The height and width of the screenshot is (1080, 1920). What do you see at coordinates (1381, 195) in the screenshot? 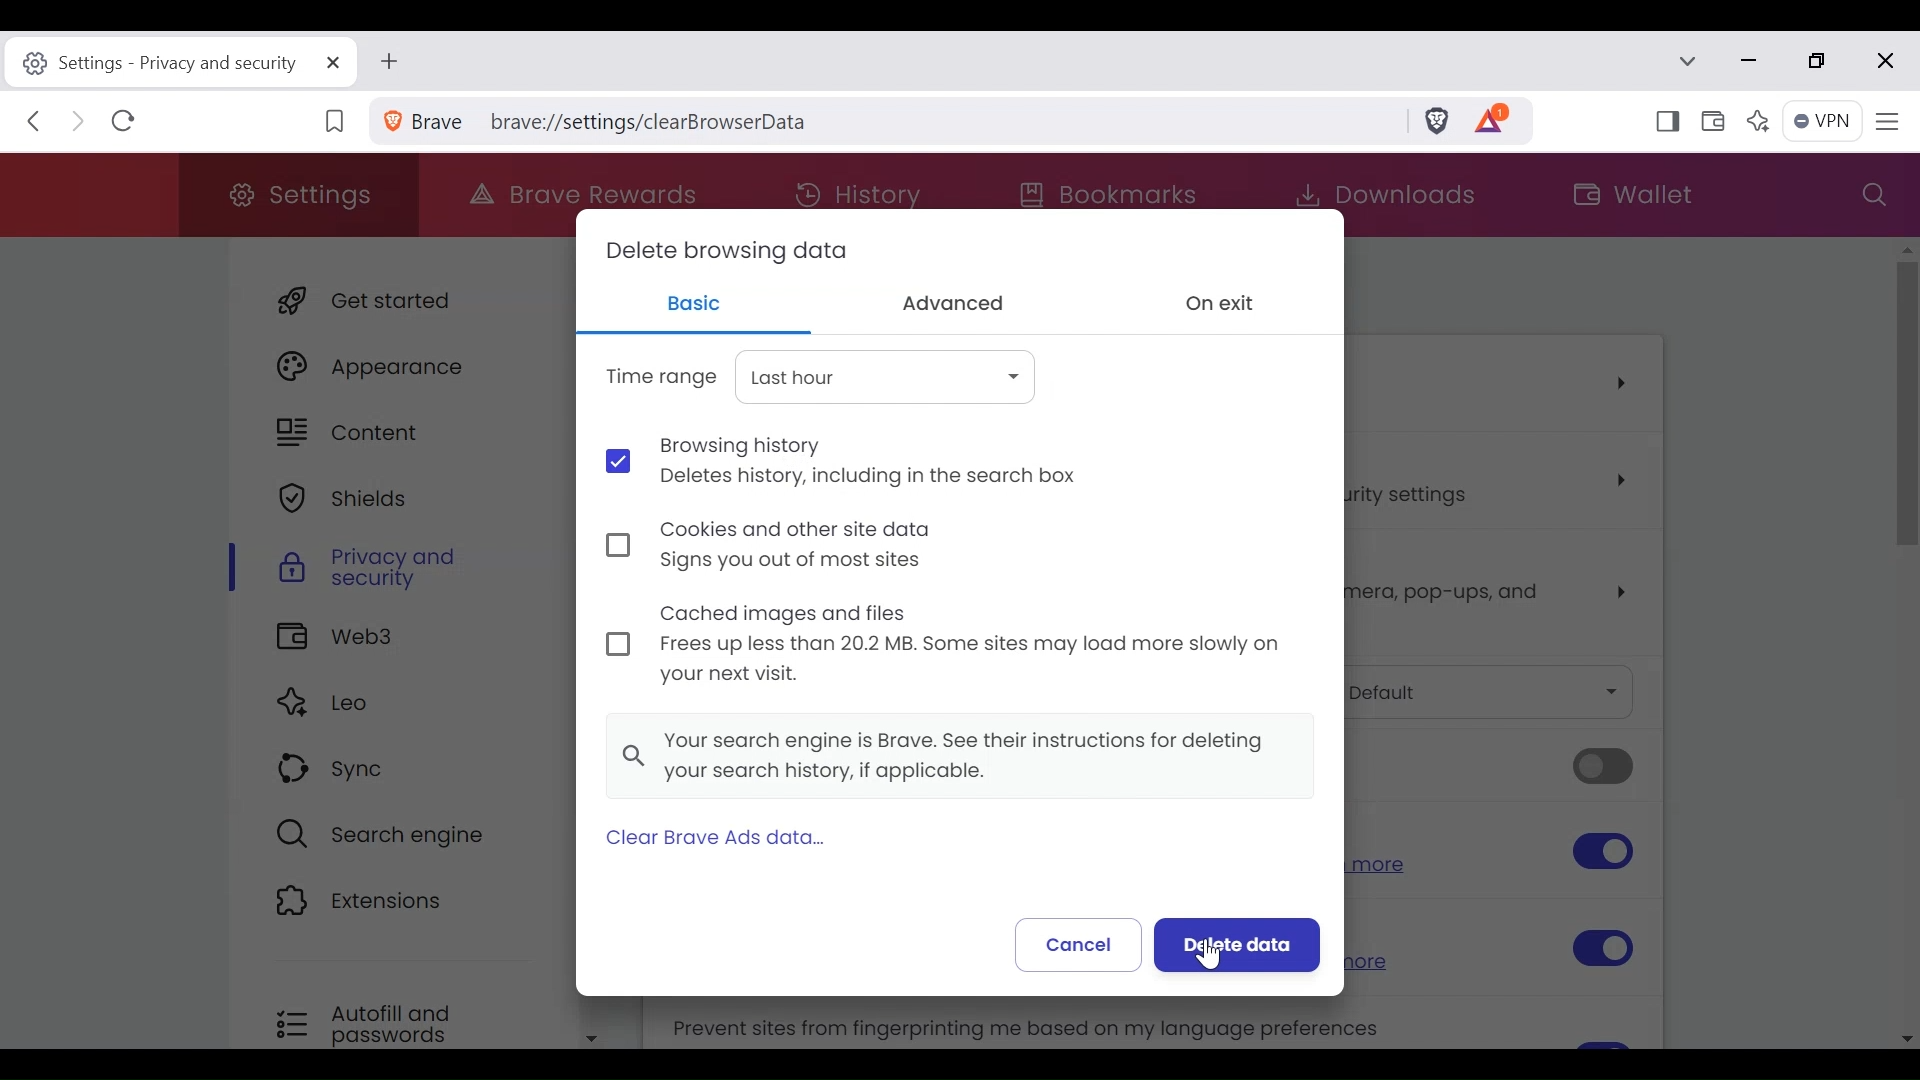
I see `Downloads` at bounding box center [1381, 195].